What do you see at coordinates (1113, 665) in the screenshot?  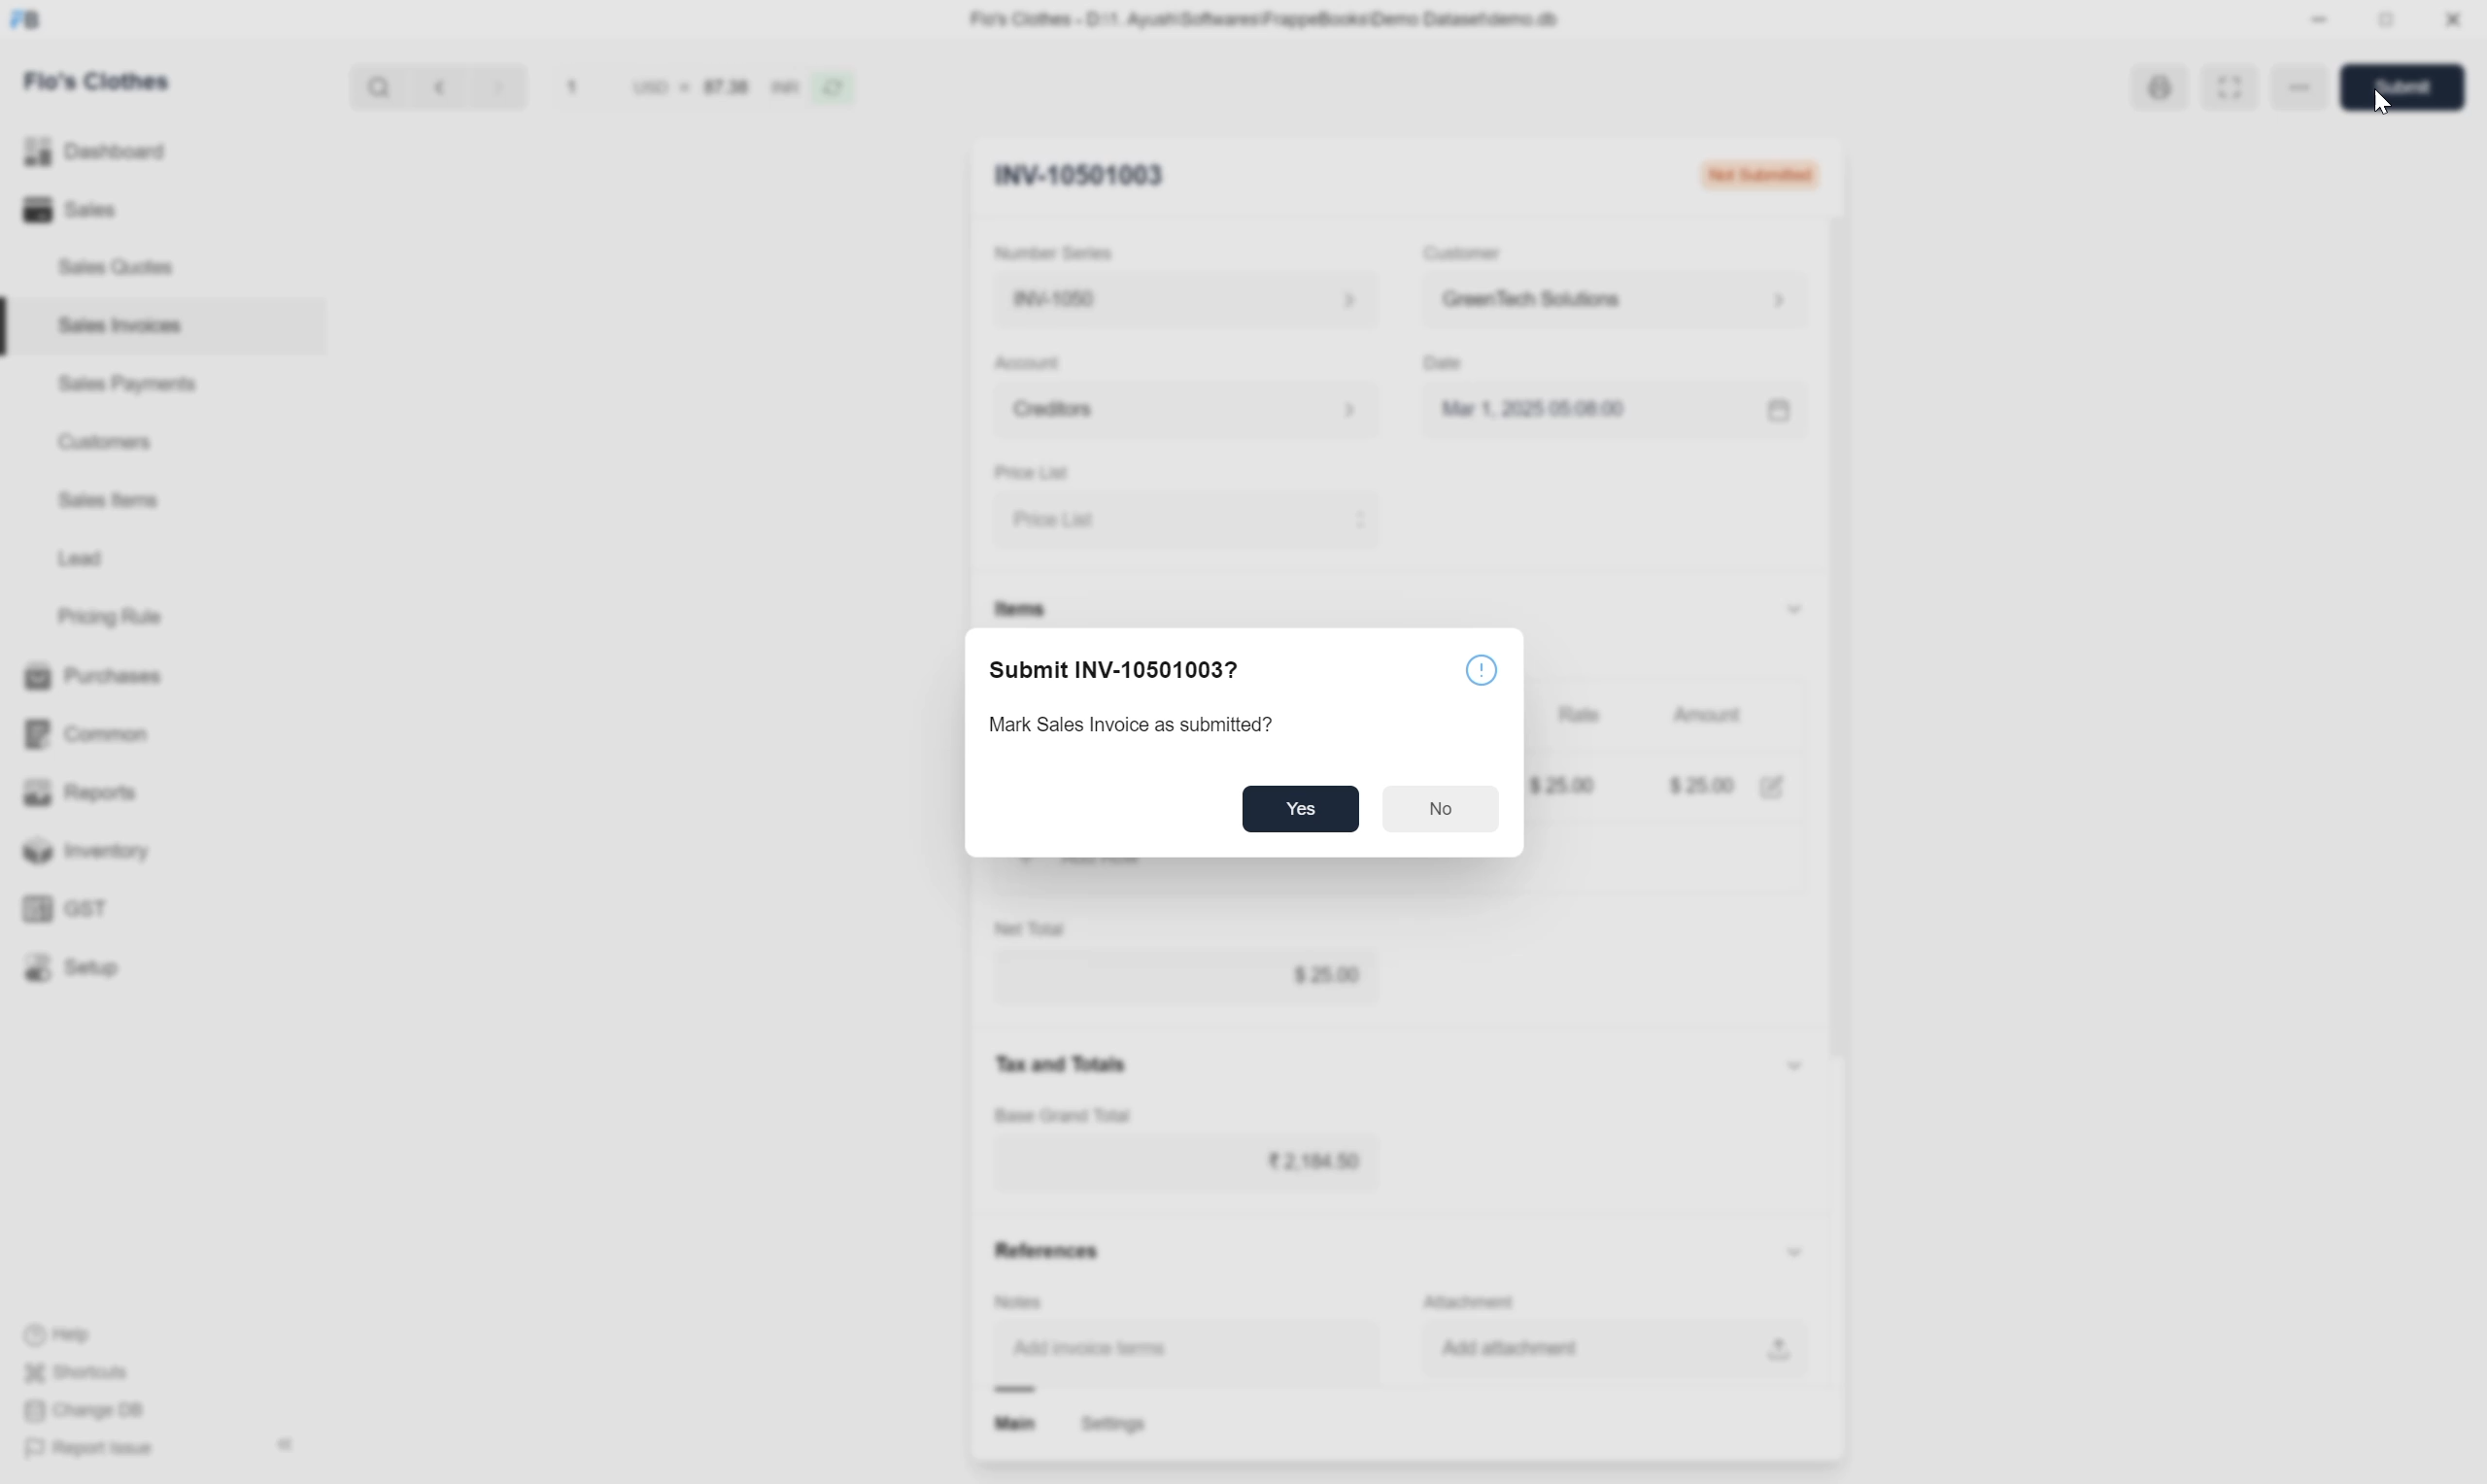 I see `Submit INV-10501003?` at bounding box center [1113, 665].